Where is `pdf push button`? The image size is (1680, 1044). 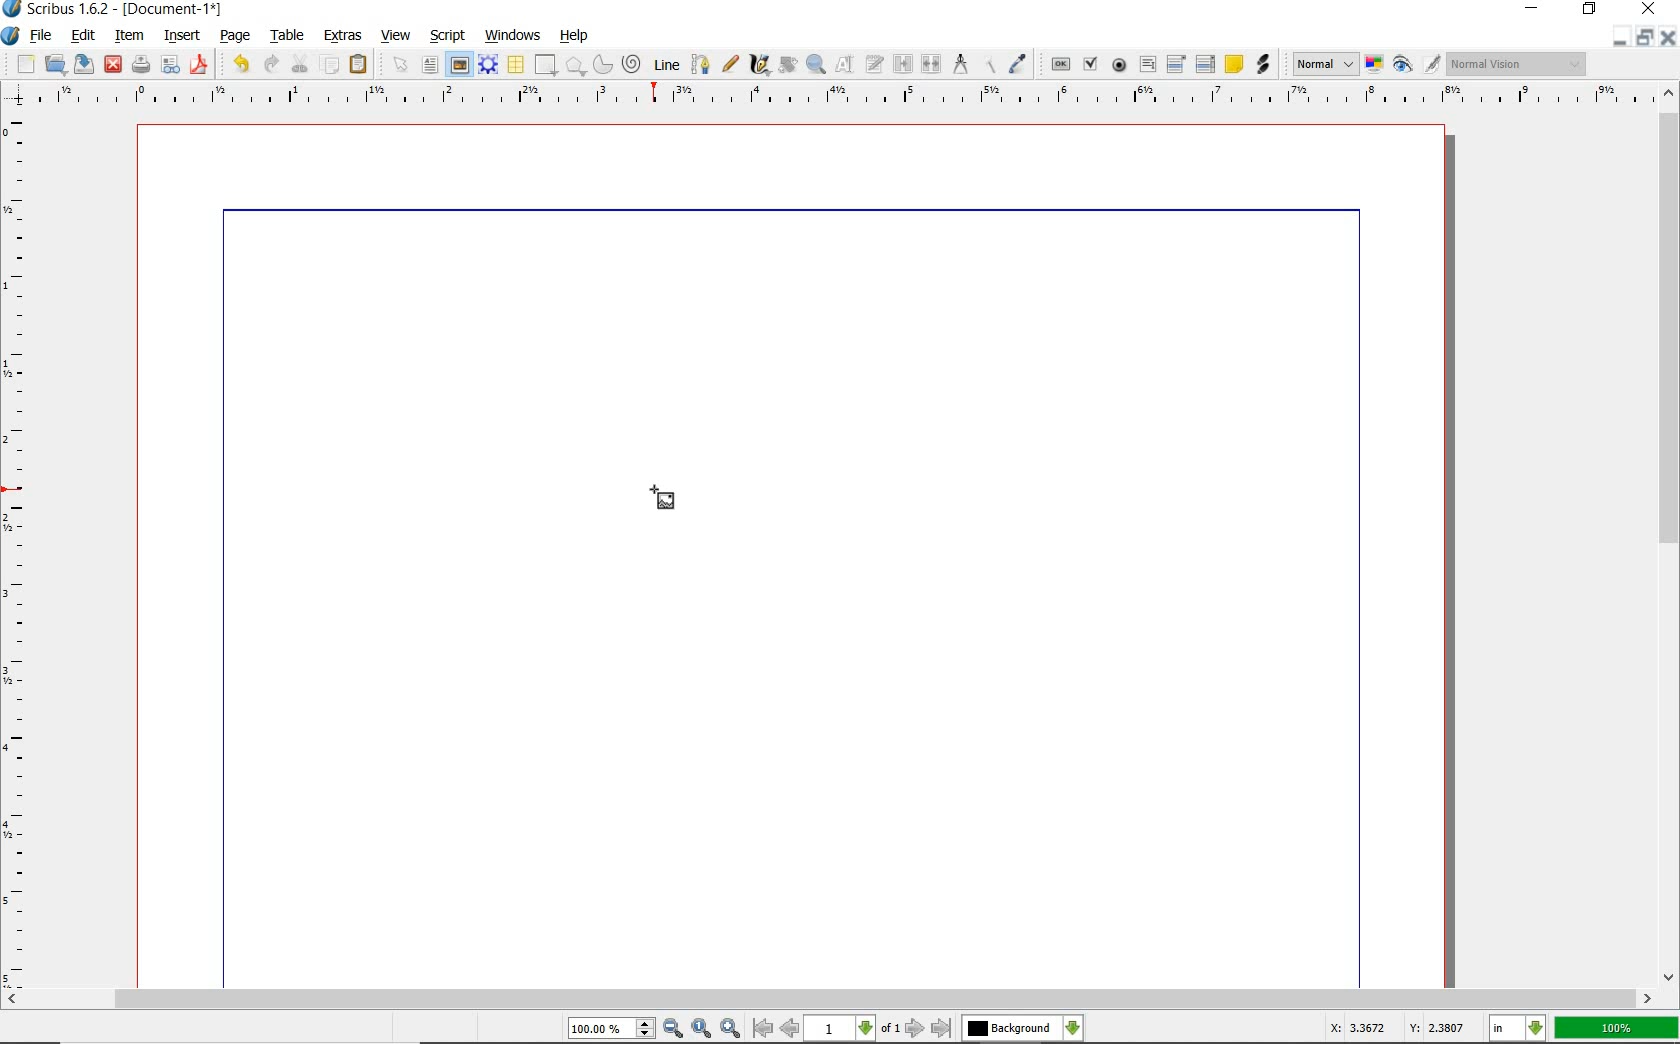
pdf push button is located at coordinates (1060, 66).